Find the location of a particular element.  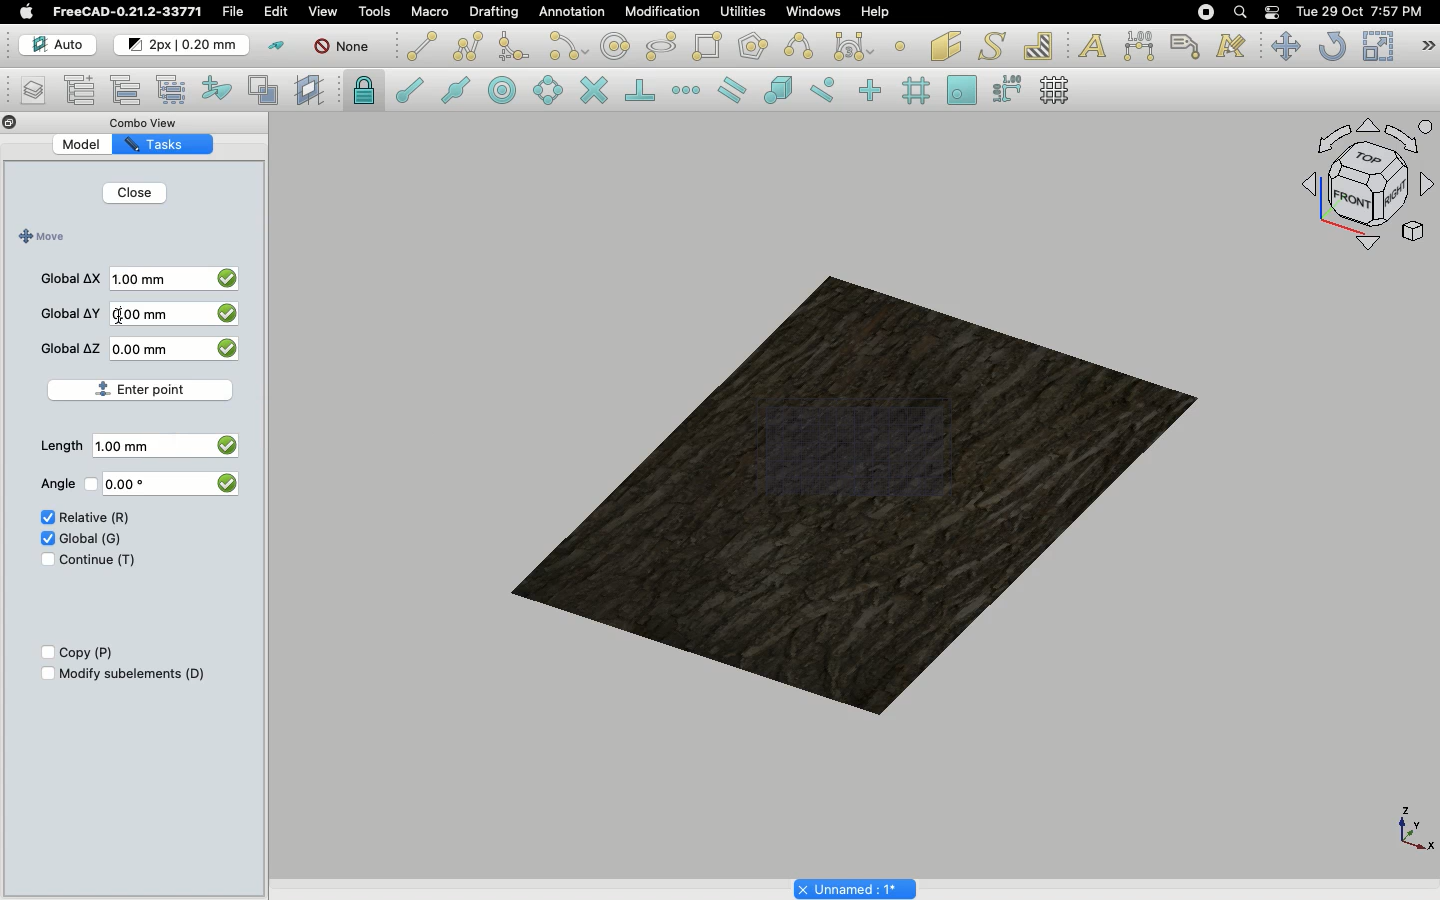

Help is located at coordinates (875, 11).